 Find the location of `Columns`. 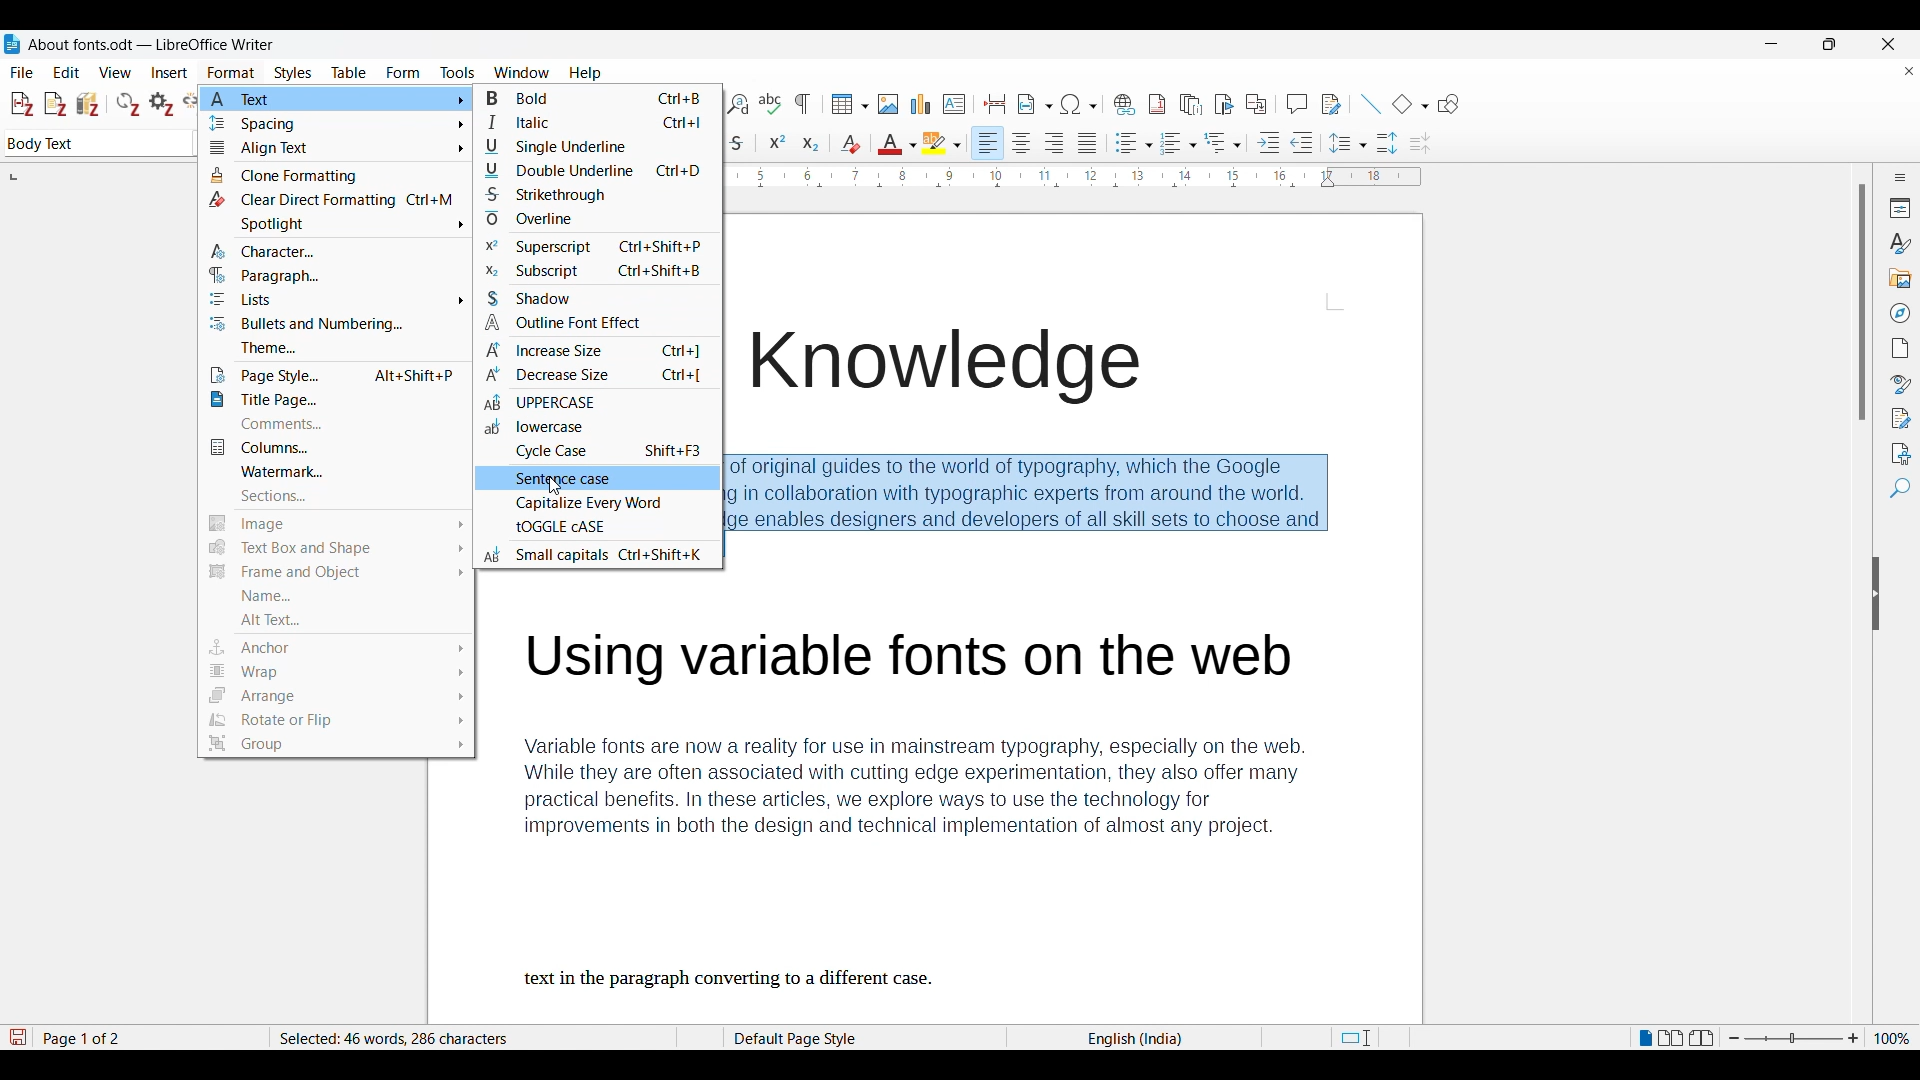

Columns is located at coordinates (328, 448).